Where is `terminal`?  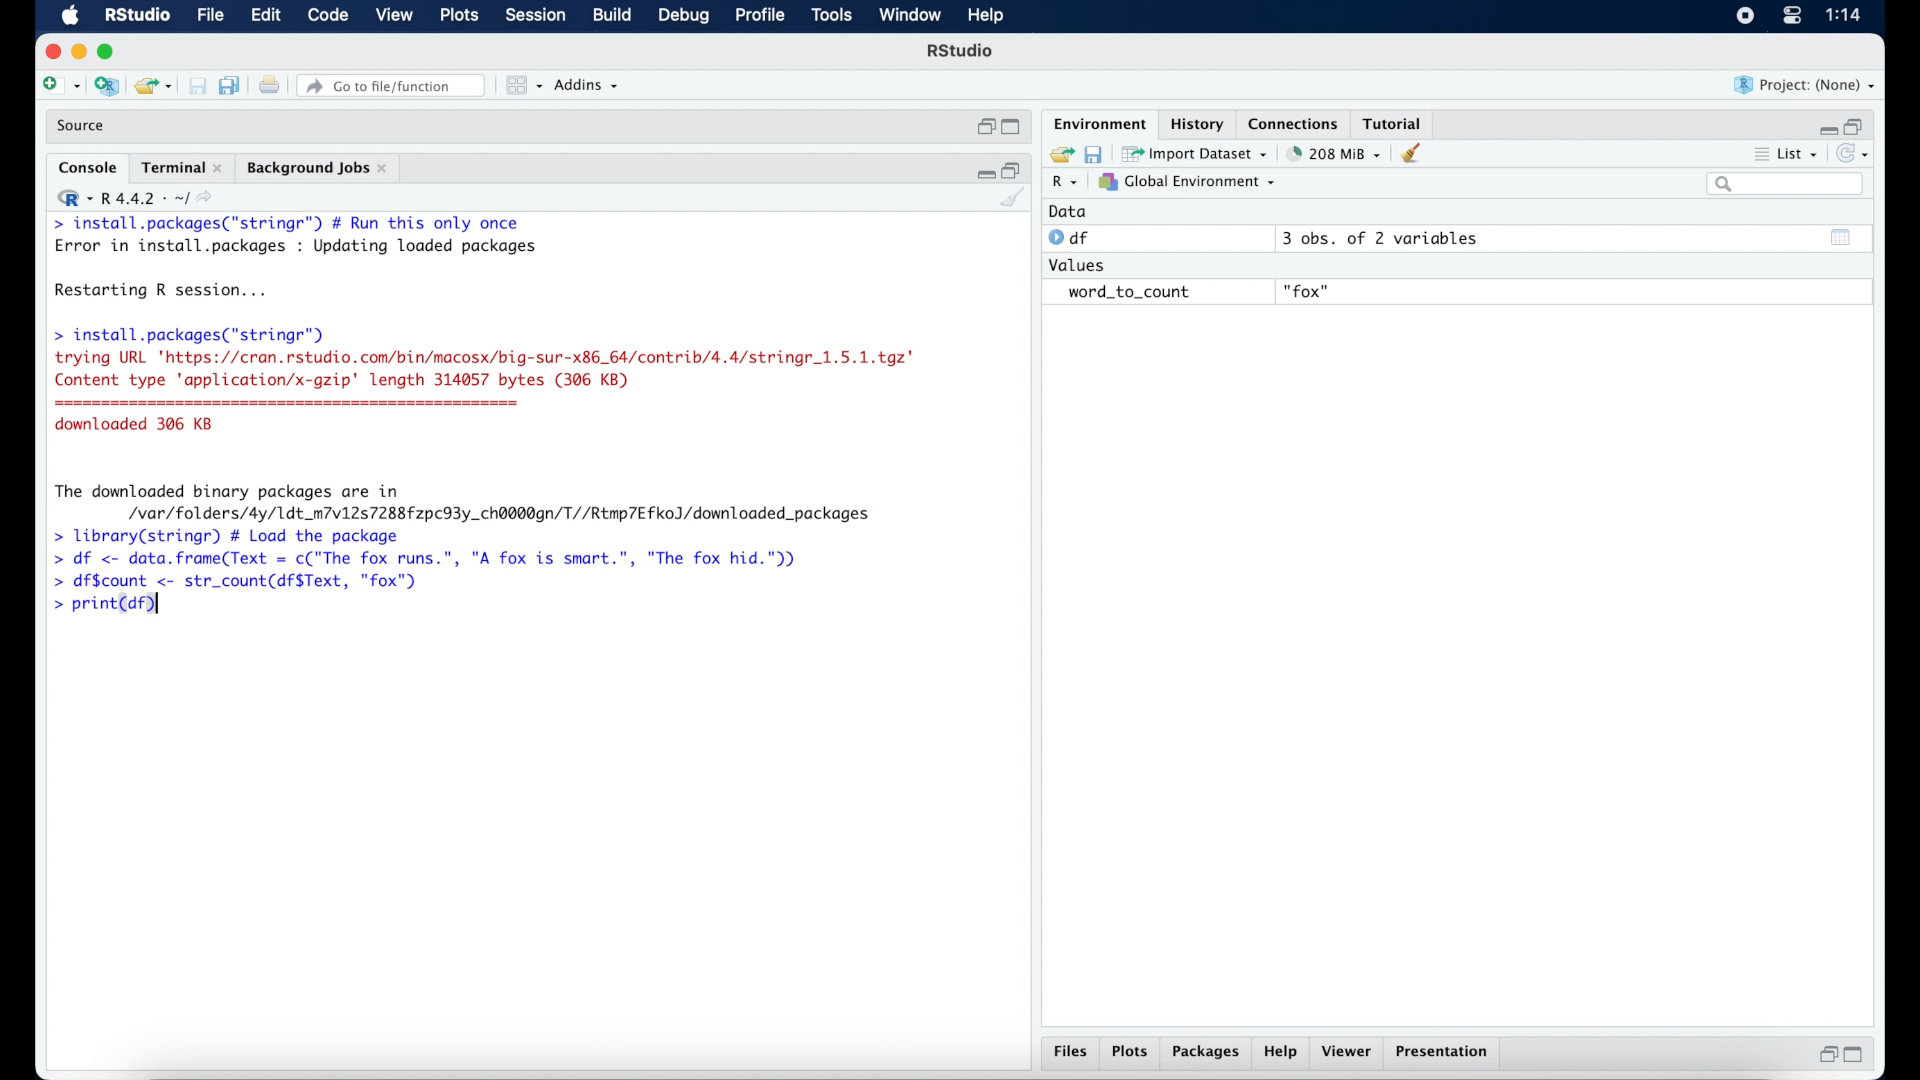 terminal is located at coordinates (182, 168).